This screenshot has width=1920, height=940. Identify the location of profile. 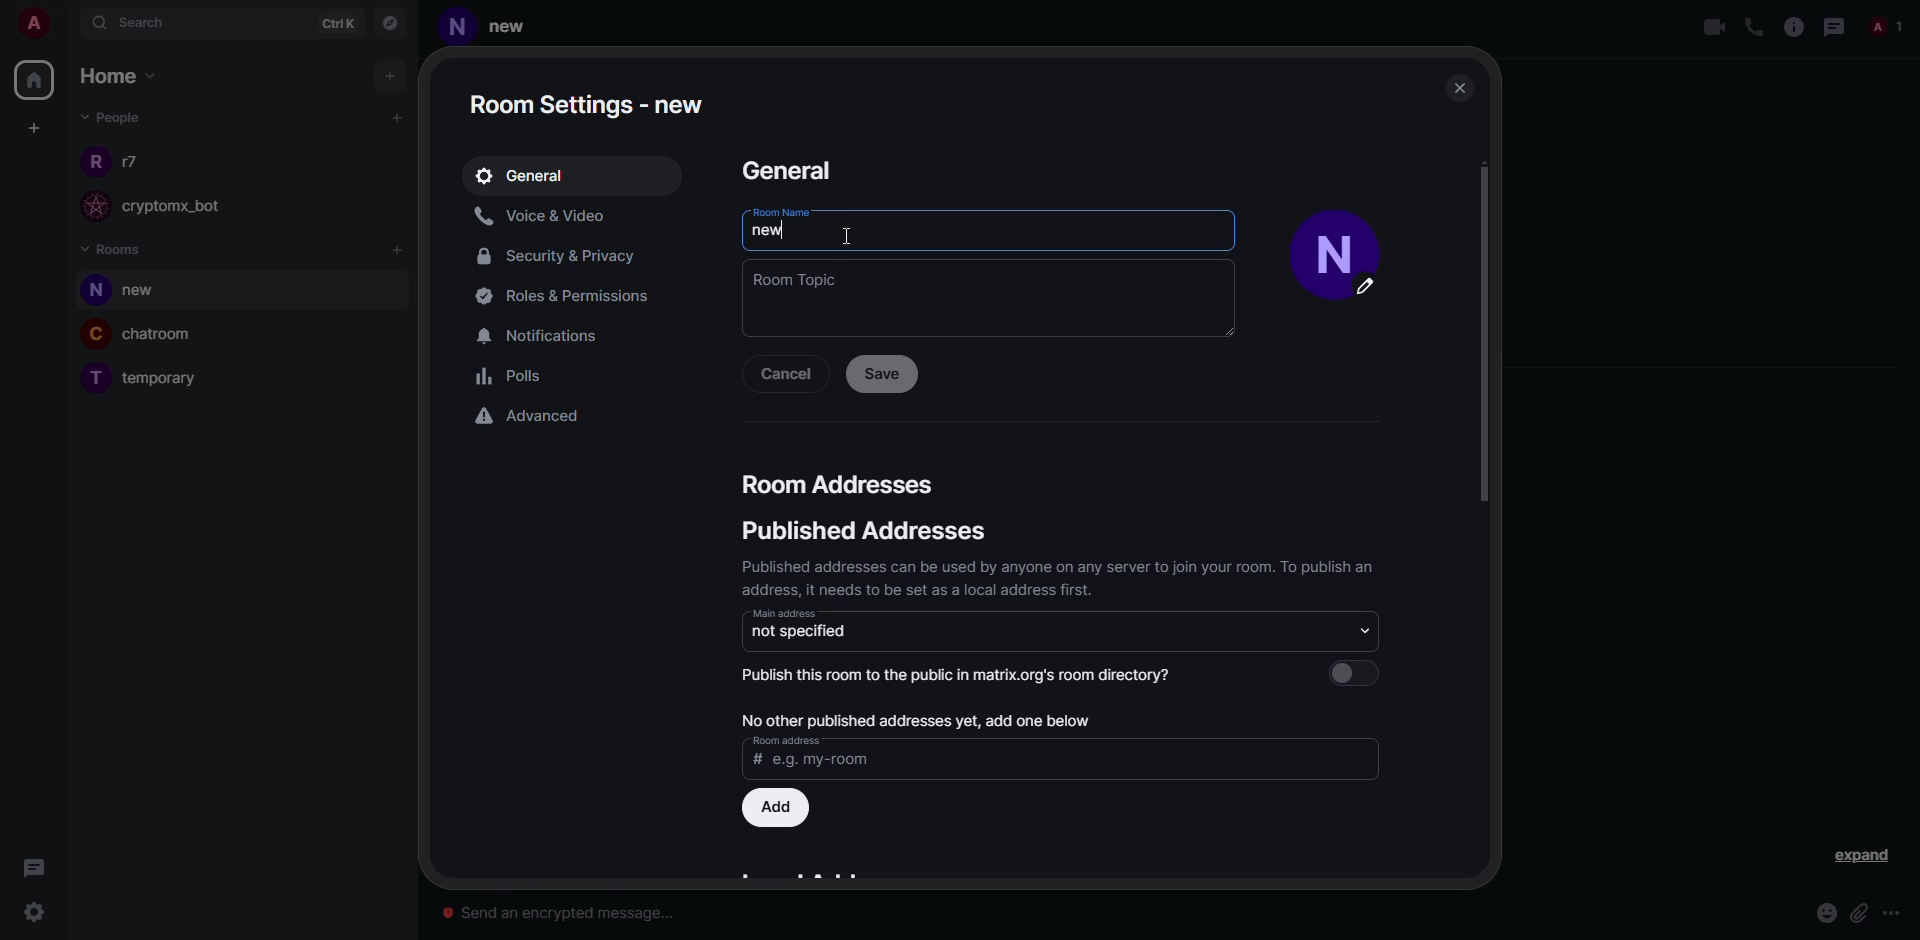
(457, 30).